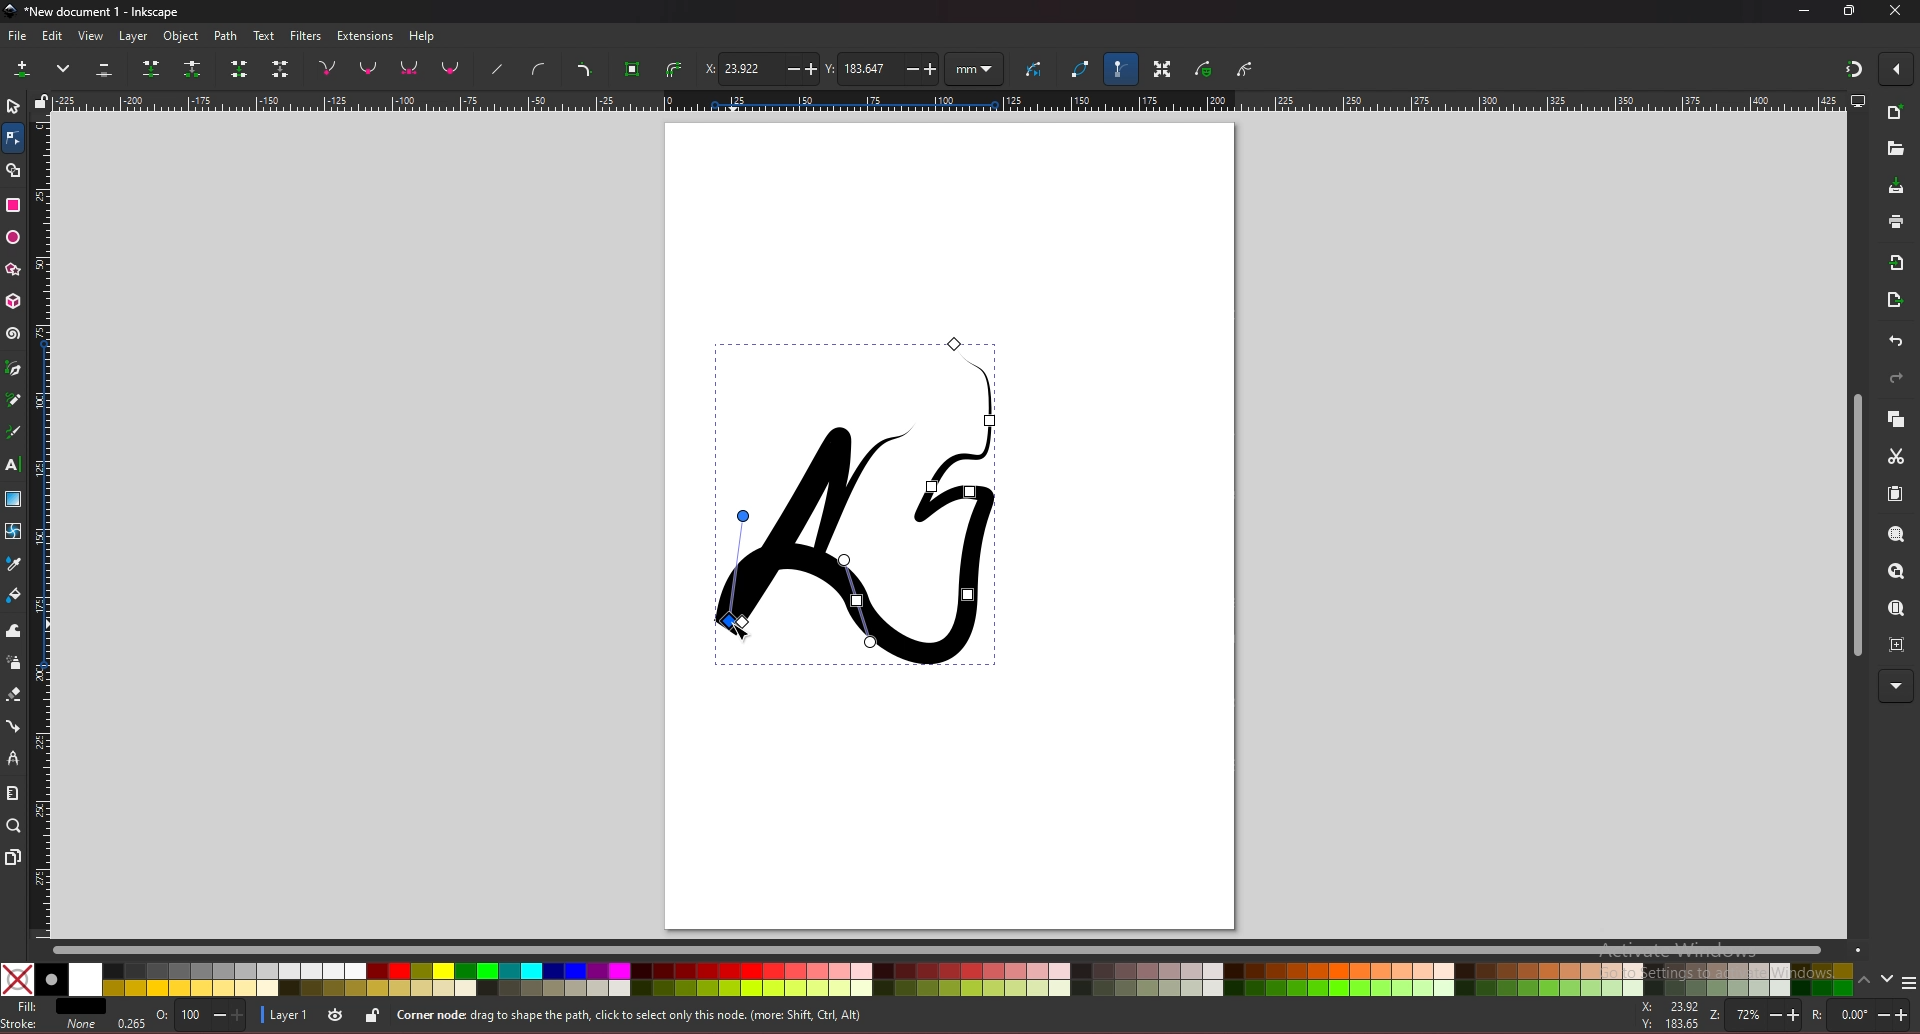  Describe the element at coordinates (1895, 419) in the screenshot. I see `copy` at that location.